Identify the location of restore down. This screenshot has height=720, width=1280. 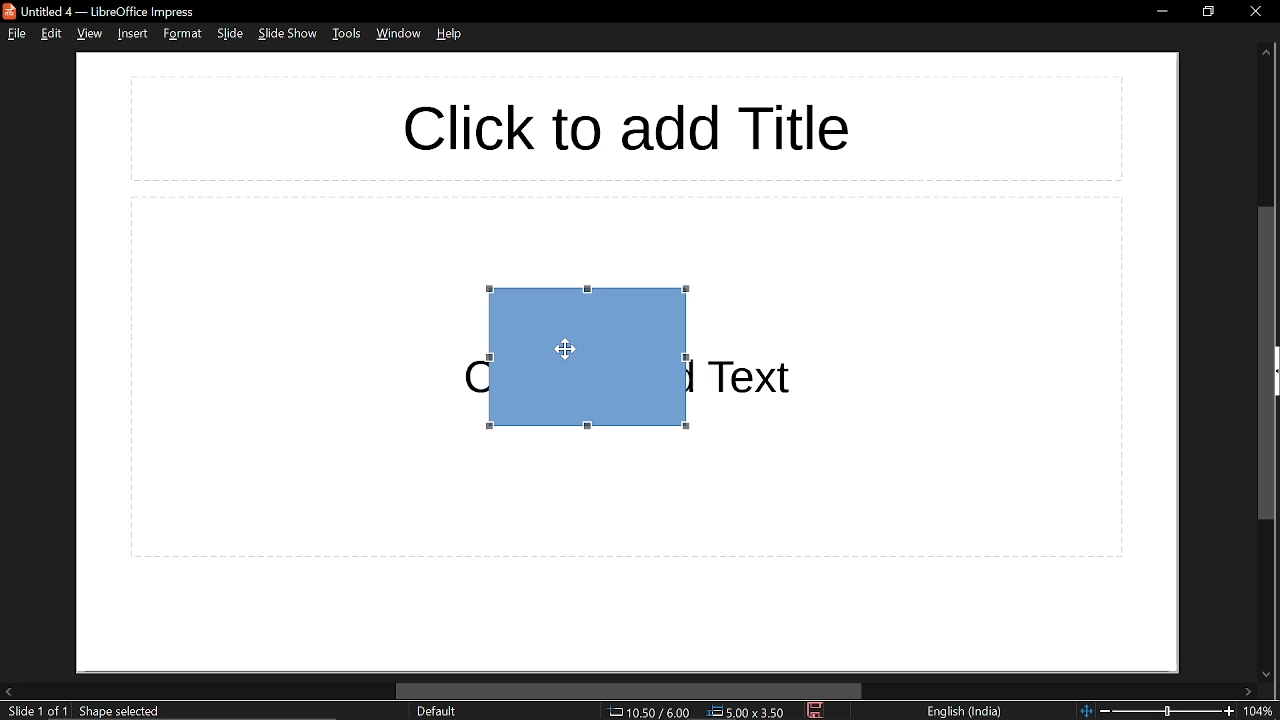
(1208, 11).